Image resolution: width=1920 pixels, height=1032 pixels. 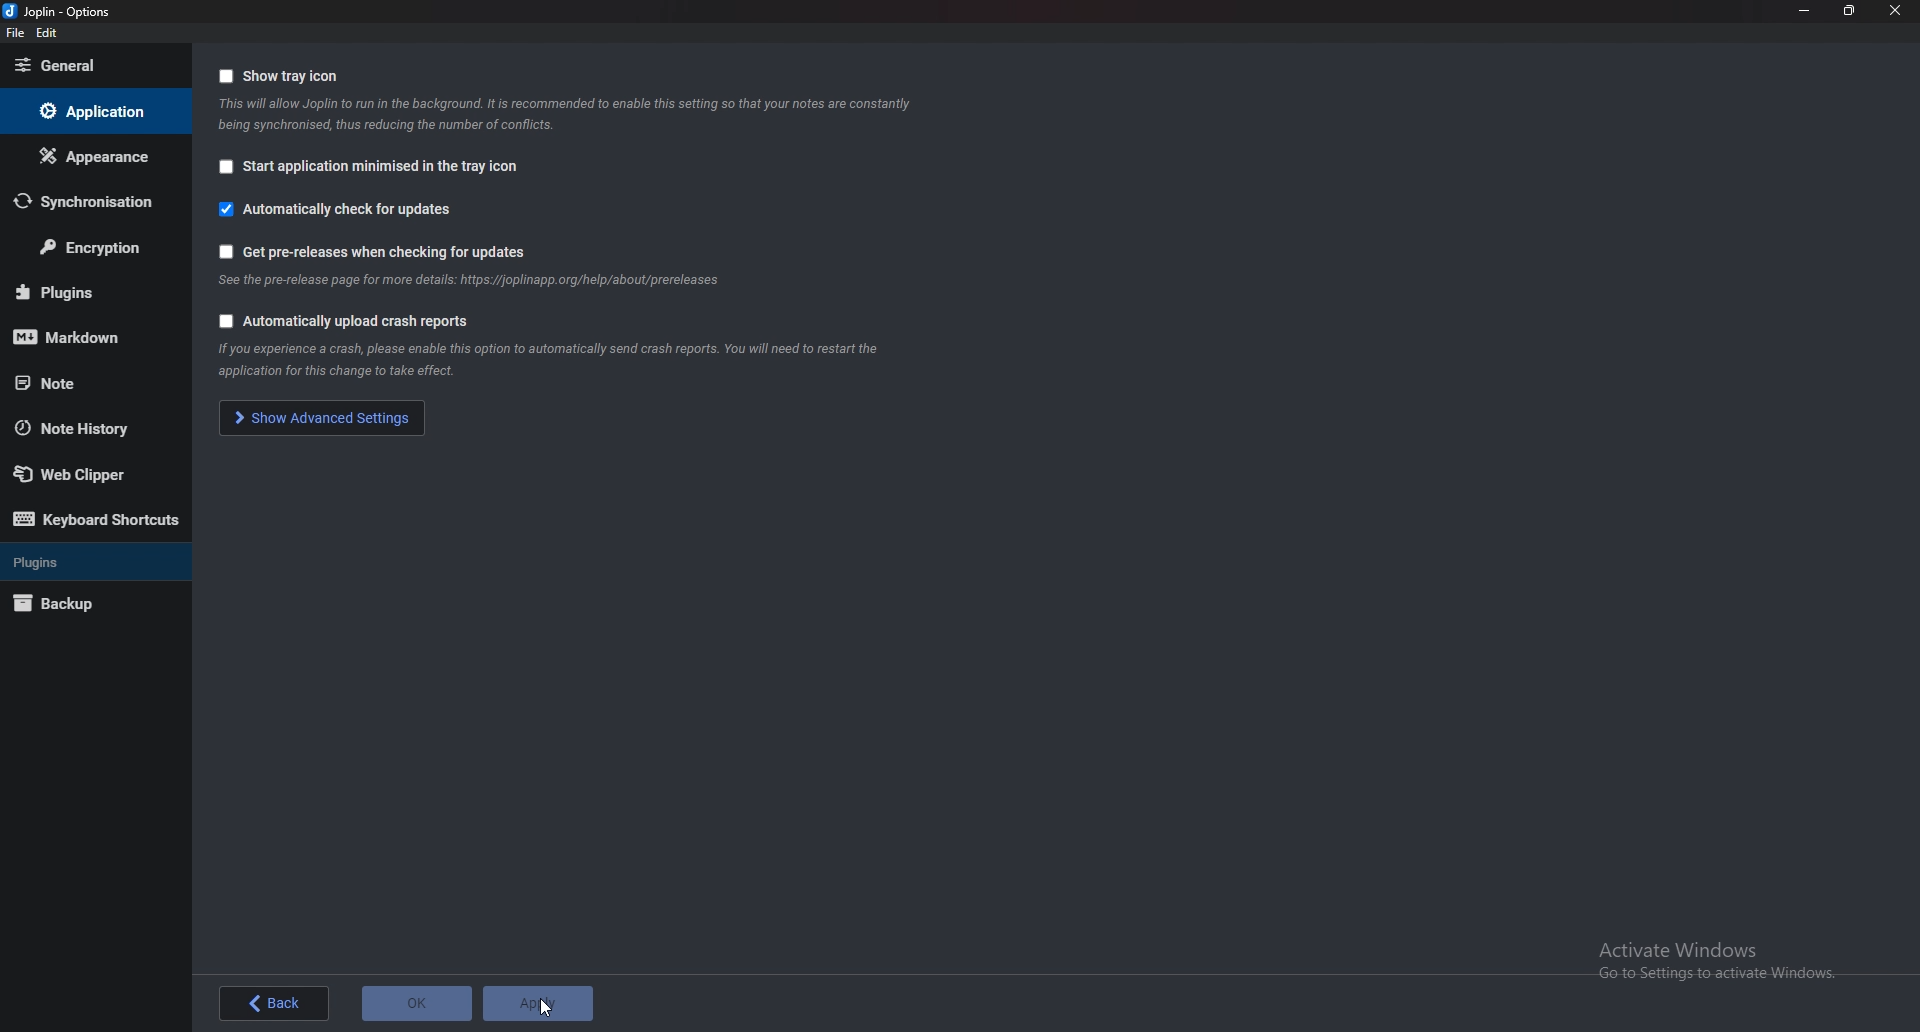 I want to click on Mark down, so click(x=87, y=335).